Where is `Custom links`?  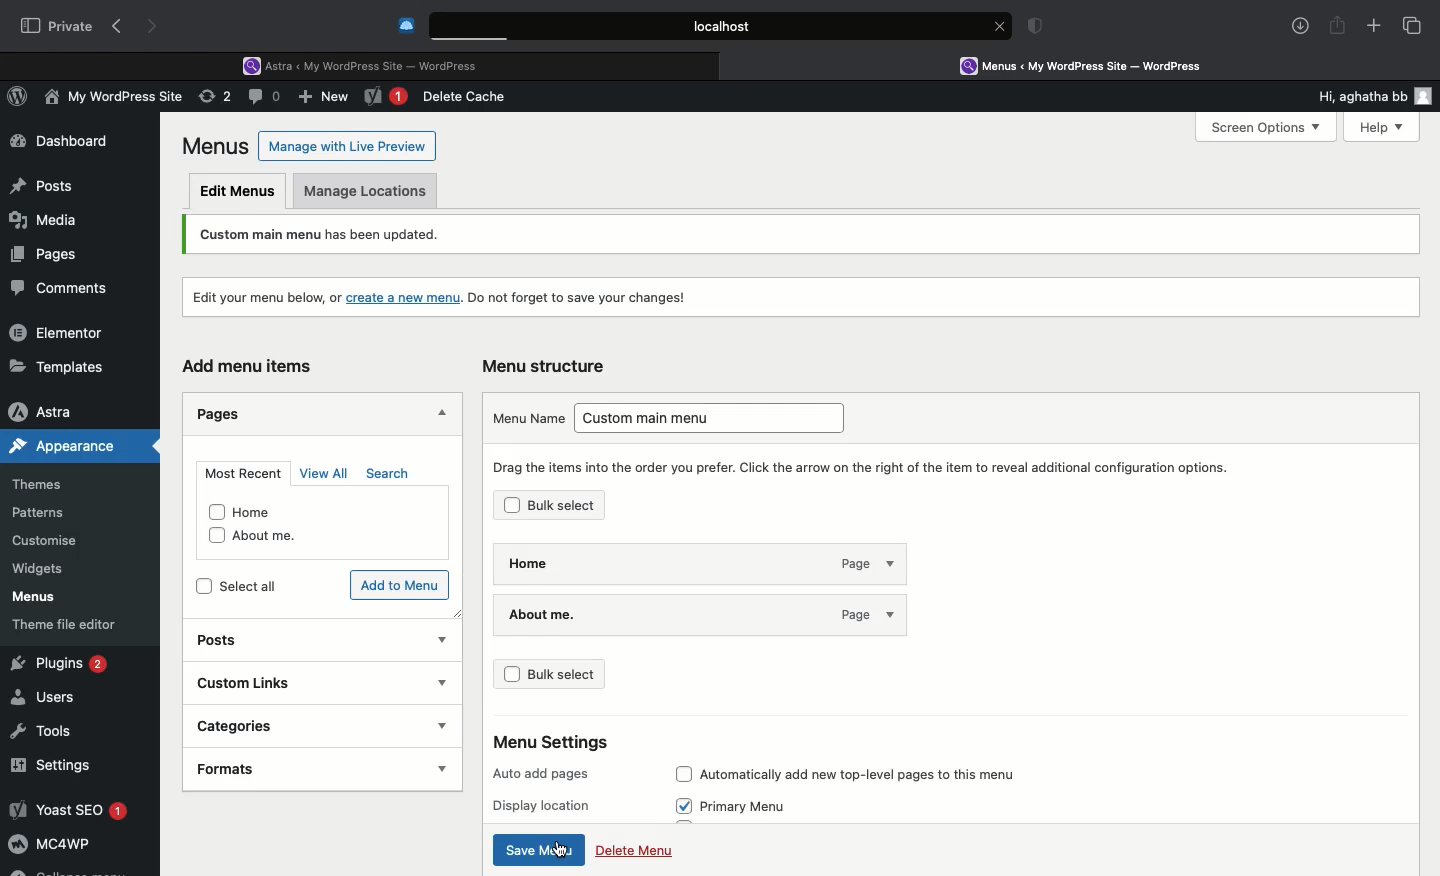
Custom links is located at coordinates (259, 685).